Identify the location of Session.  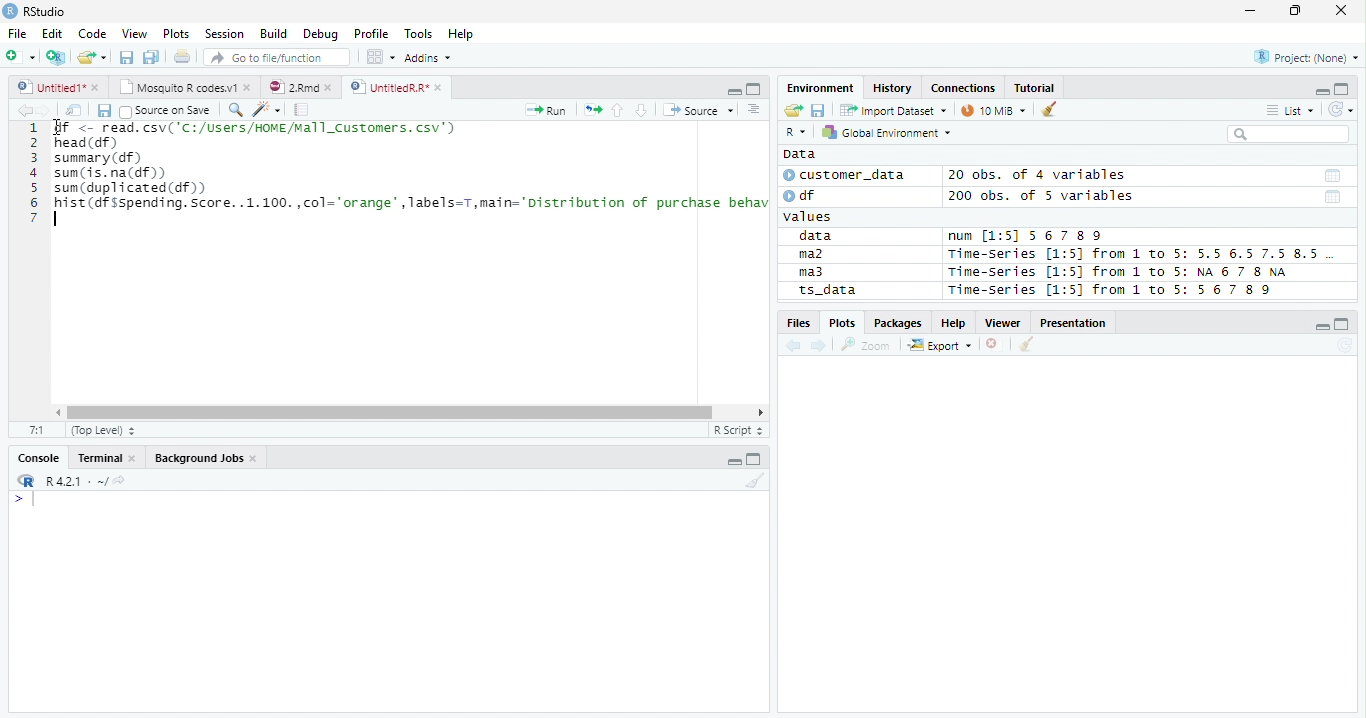
(223, 33).